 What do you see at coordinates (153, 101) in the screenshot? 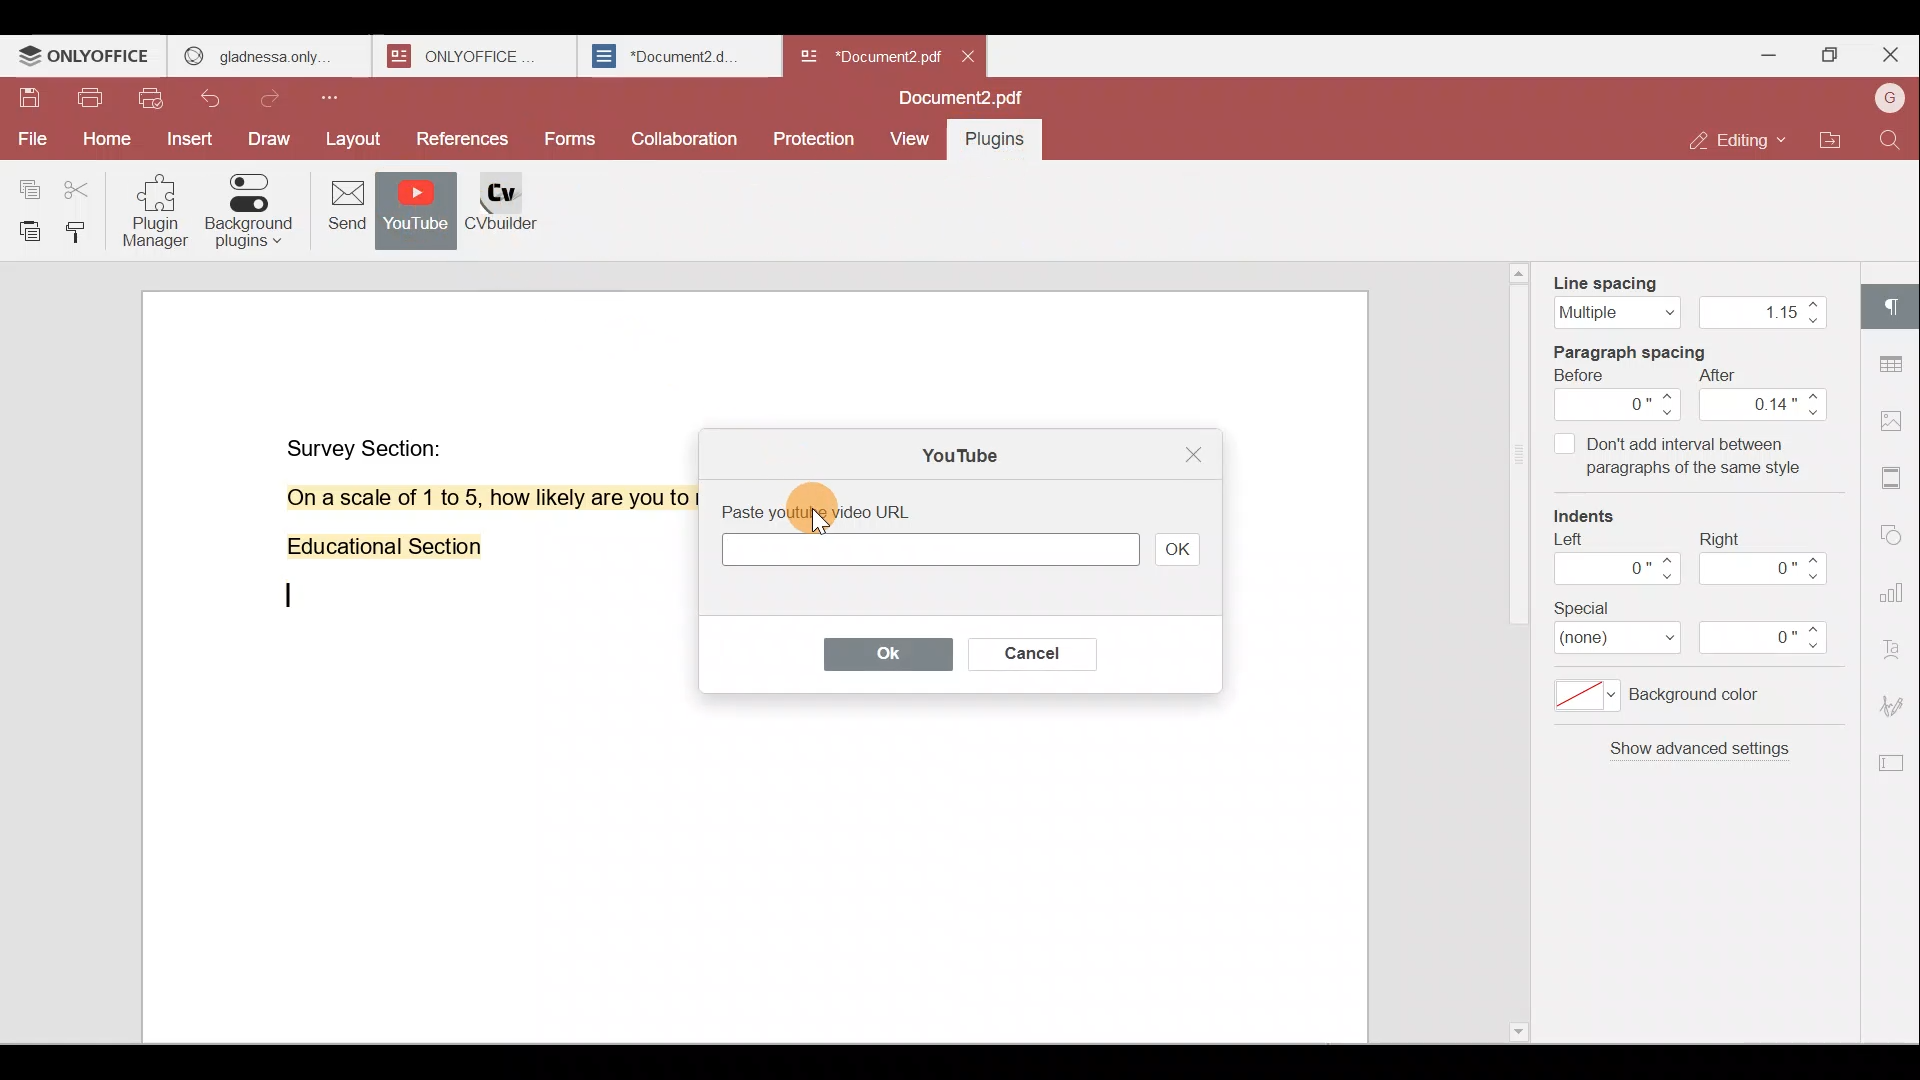
I see `Quick print` at bounding box center [153, 101].